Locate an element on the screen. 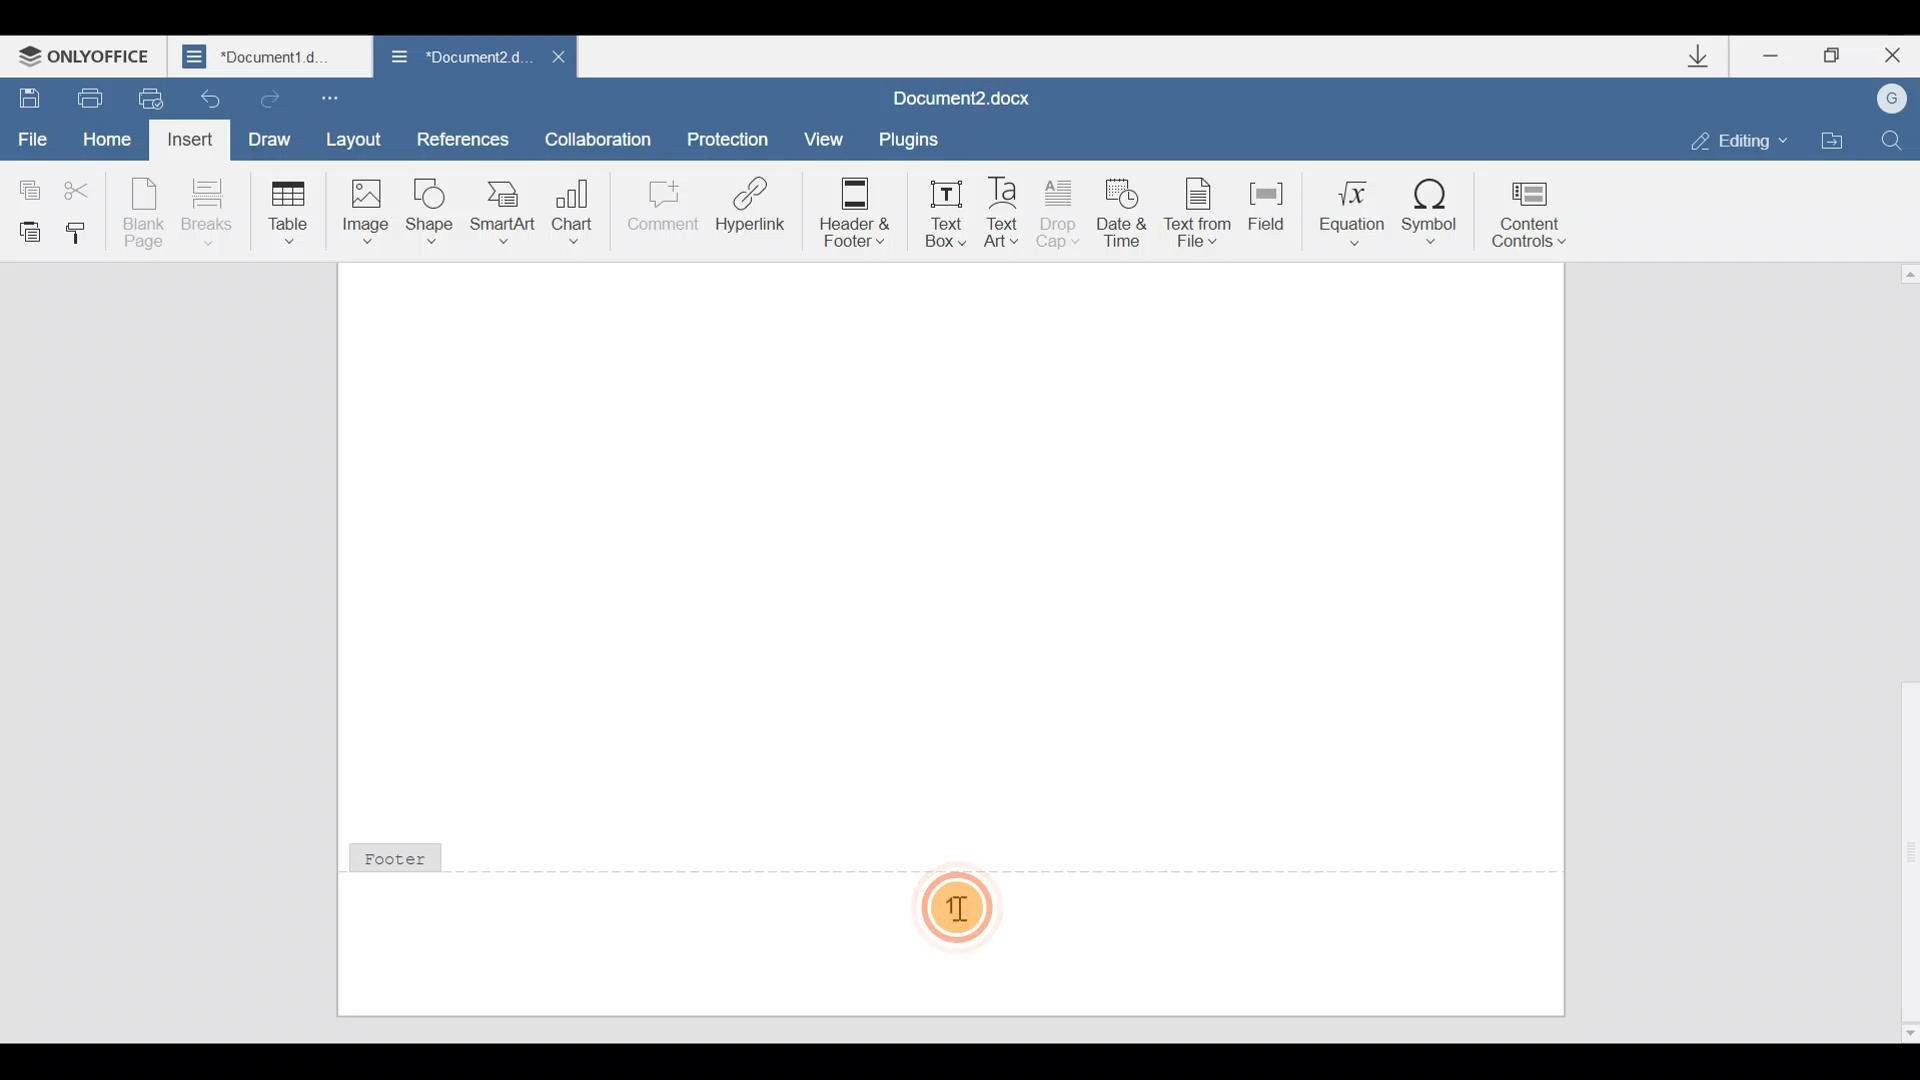  Document1.d.. is located at coordinates (271, 57).